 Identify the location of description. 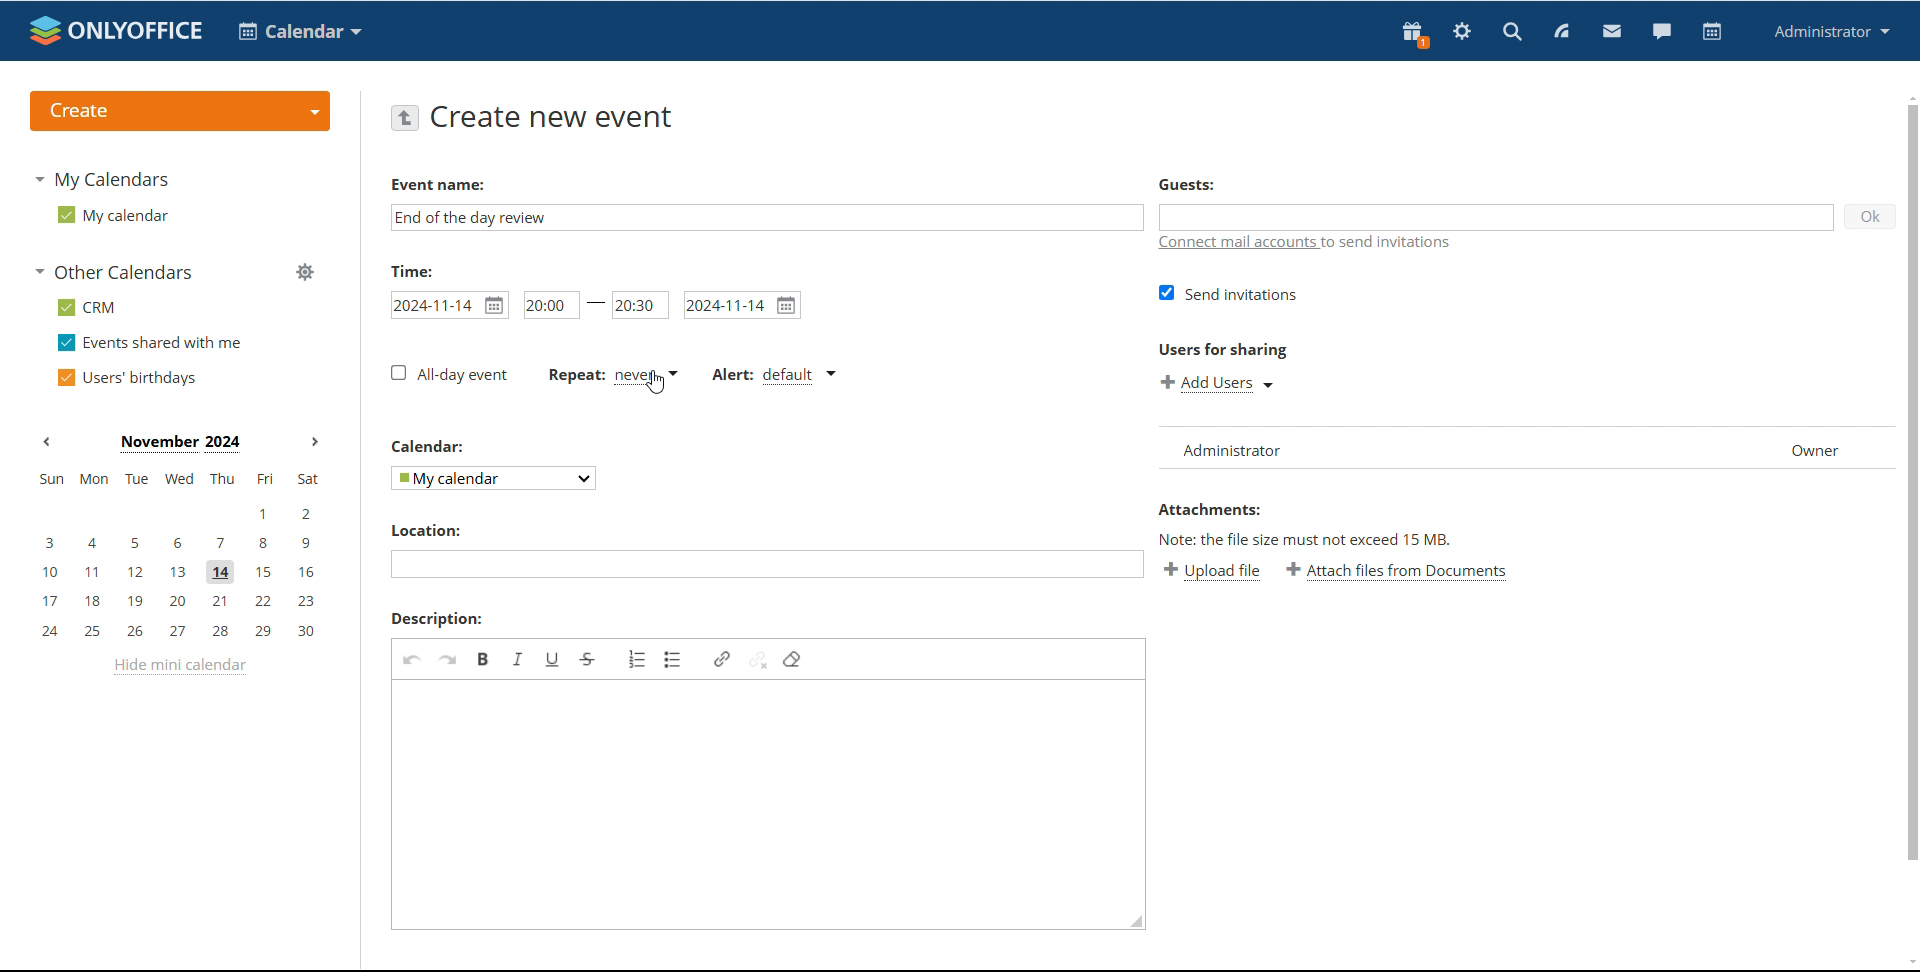
(437, 619).